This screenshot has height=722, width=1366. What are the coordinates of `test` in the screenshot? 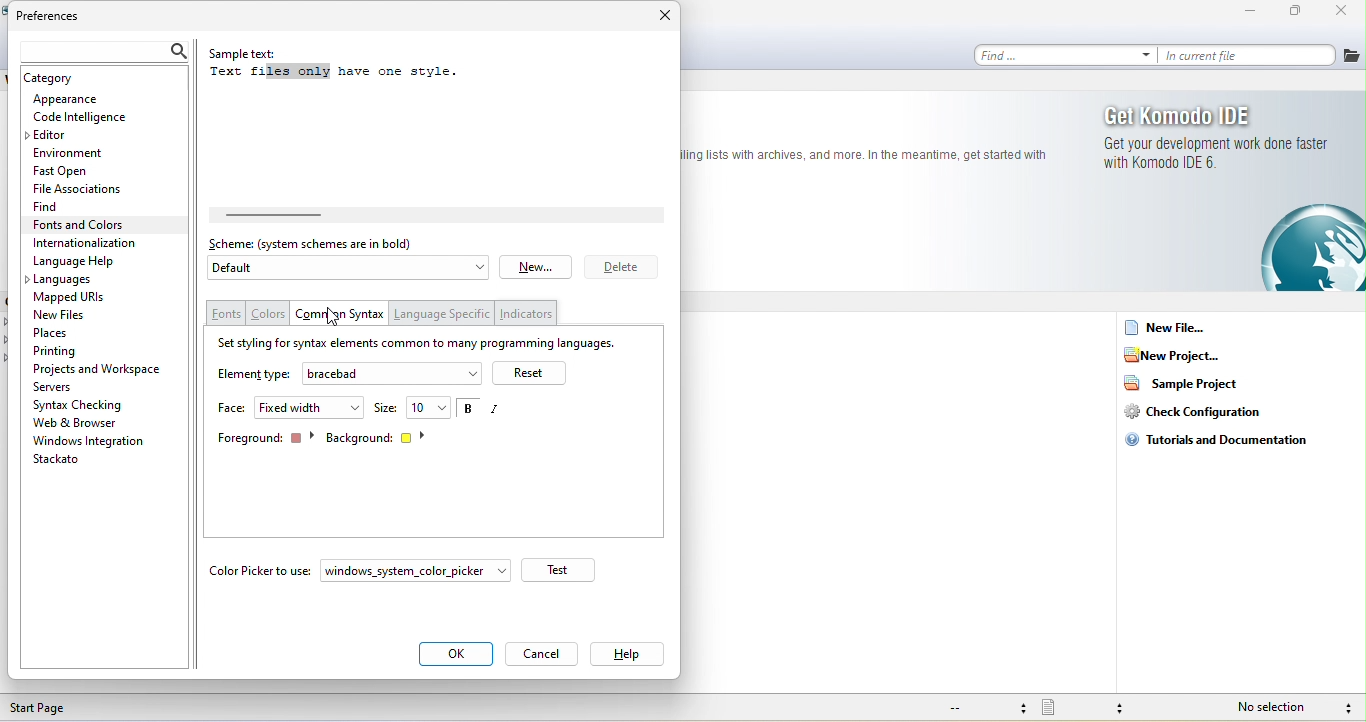 It's located at (565, 570).